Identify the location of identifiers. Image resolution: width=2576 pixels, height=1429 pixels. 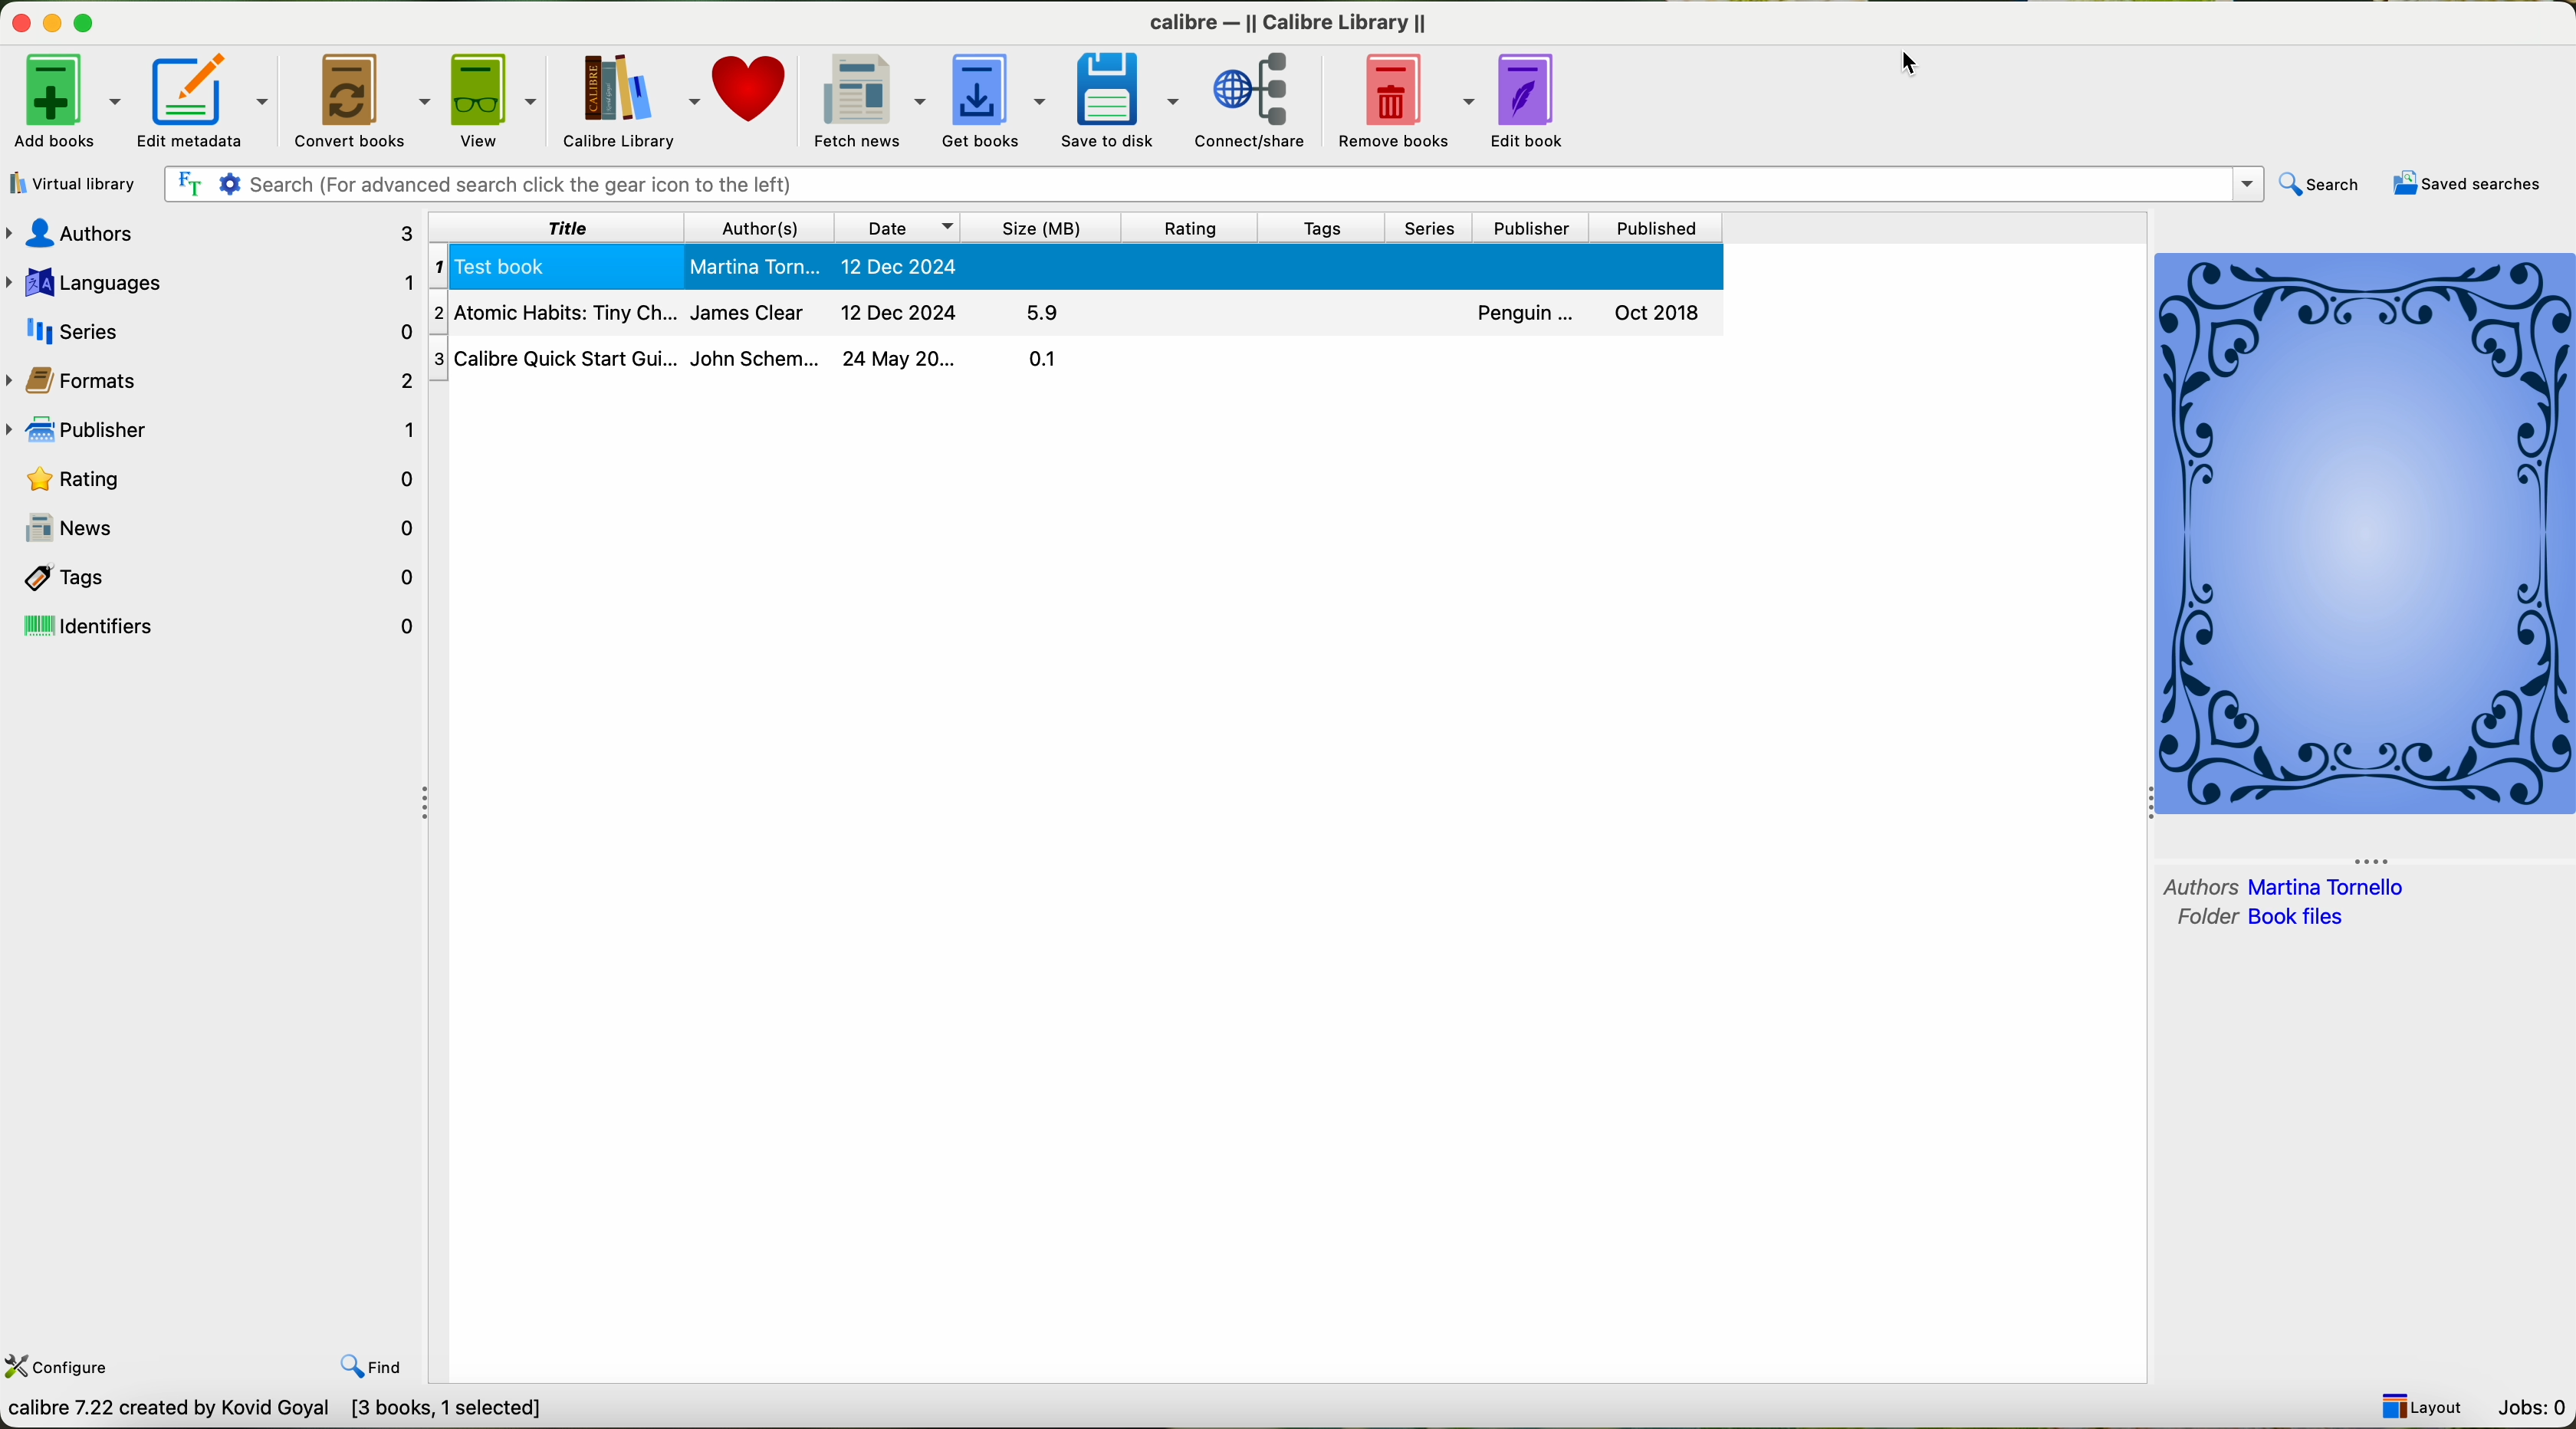
(216, 626).